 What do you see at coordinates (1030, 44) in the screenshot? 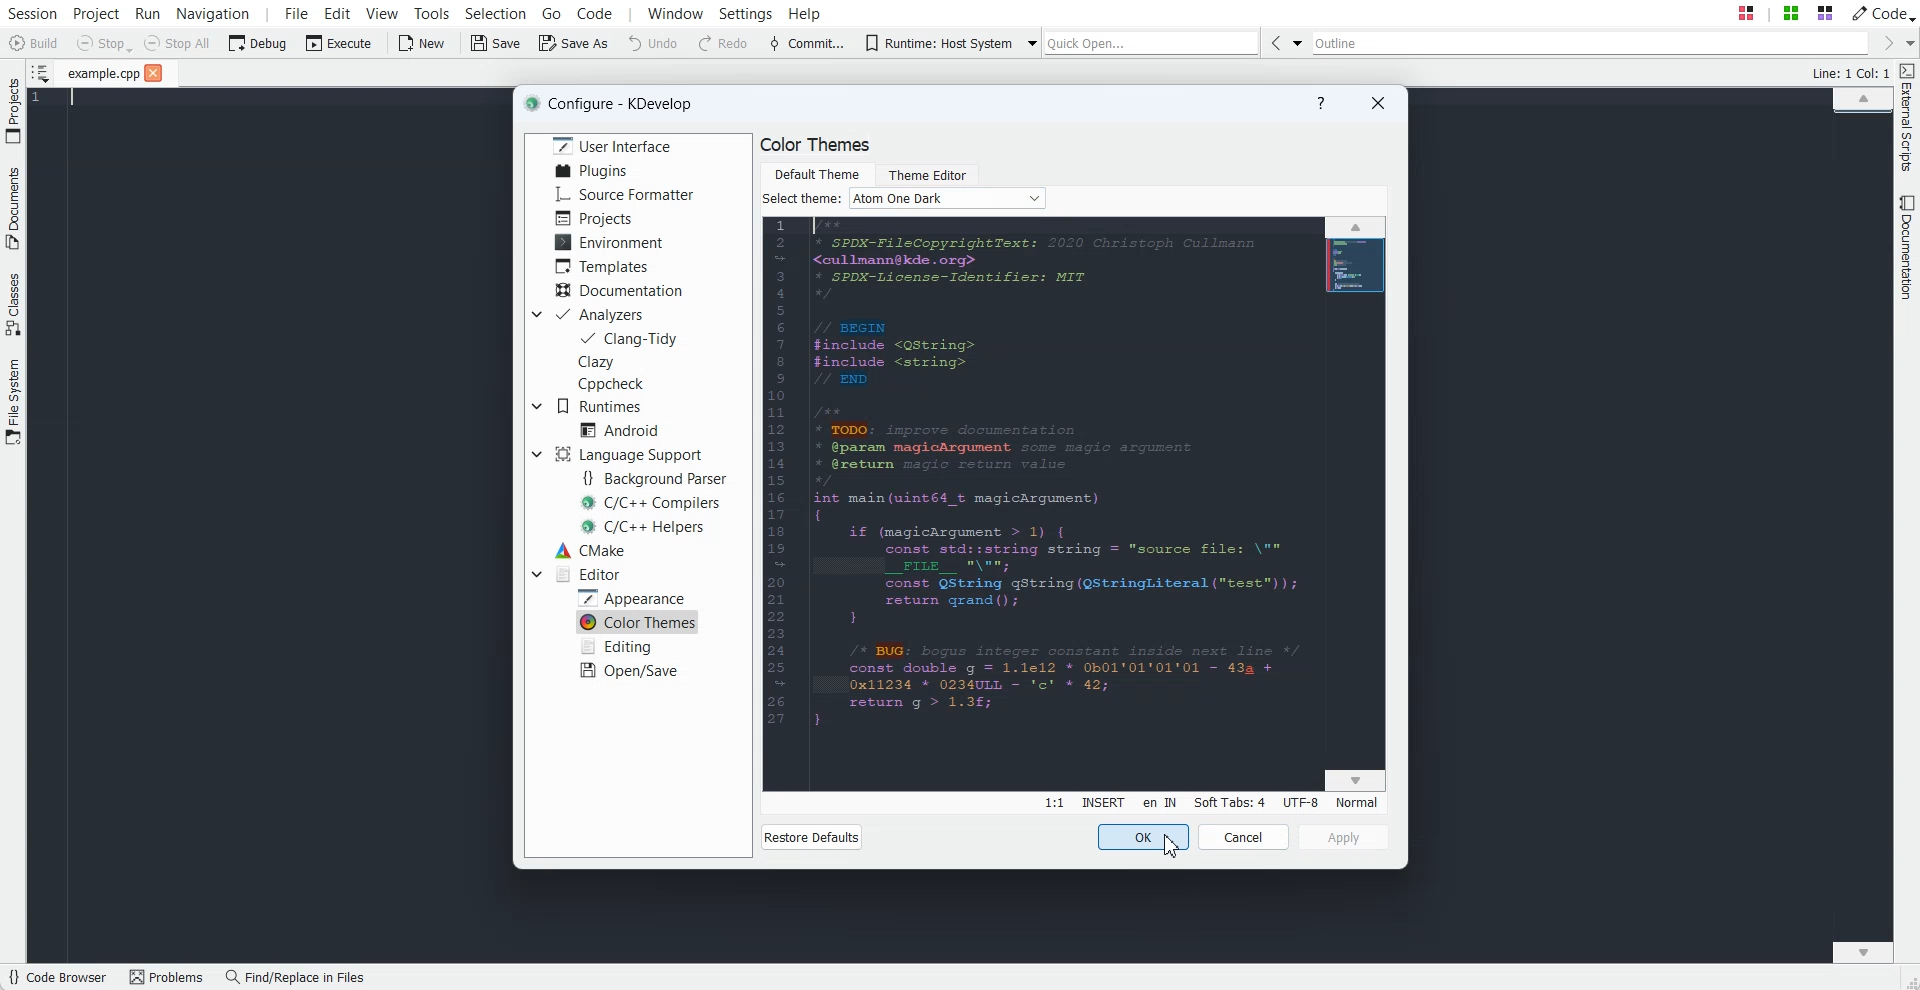
I see `Drop down box` at bounding box center [1030, 44].